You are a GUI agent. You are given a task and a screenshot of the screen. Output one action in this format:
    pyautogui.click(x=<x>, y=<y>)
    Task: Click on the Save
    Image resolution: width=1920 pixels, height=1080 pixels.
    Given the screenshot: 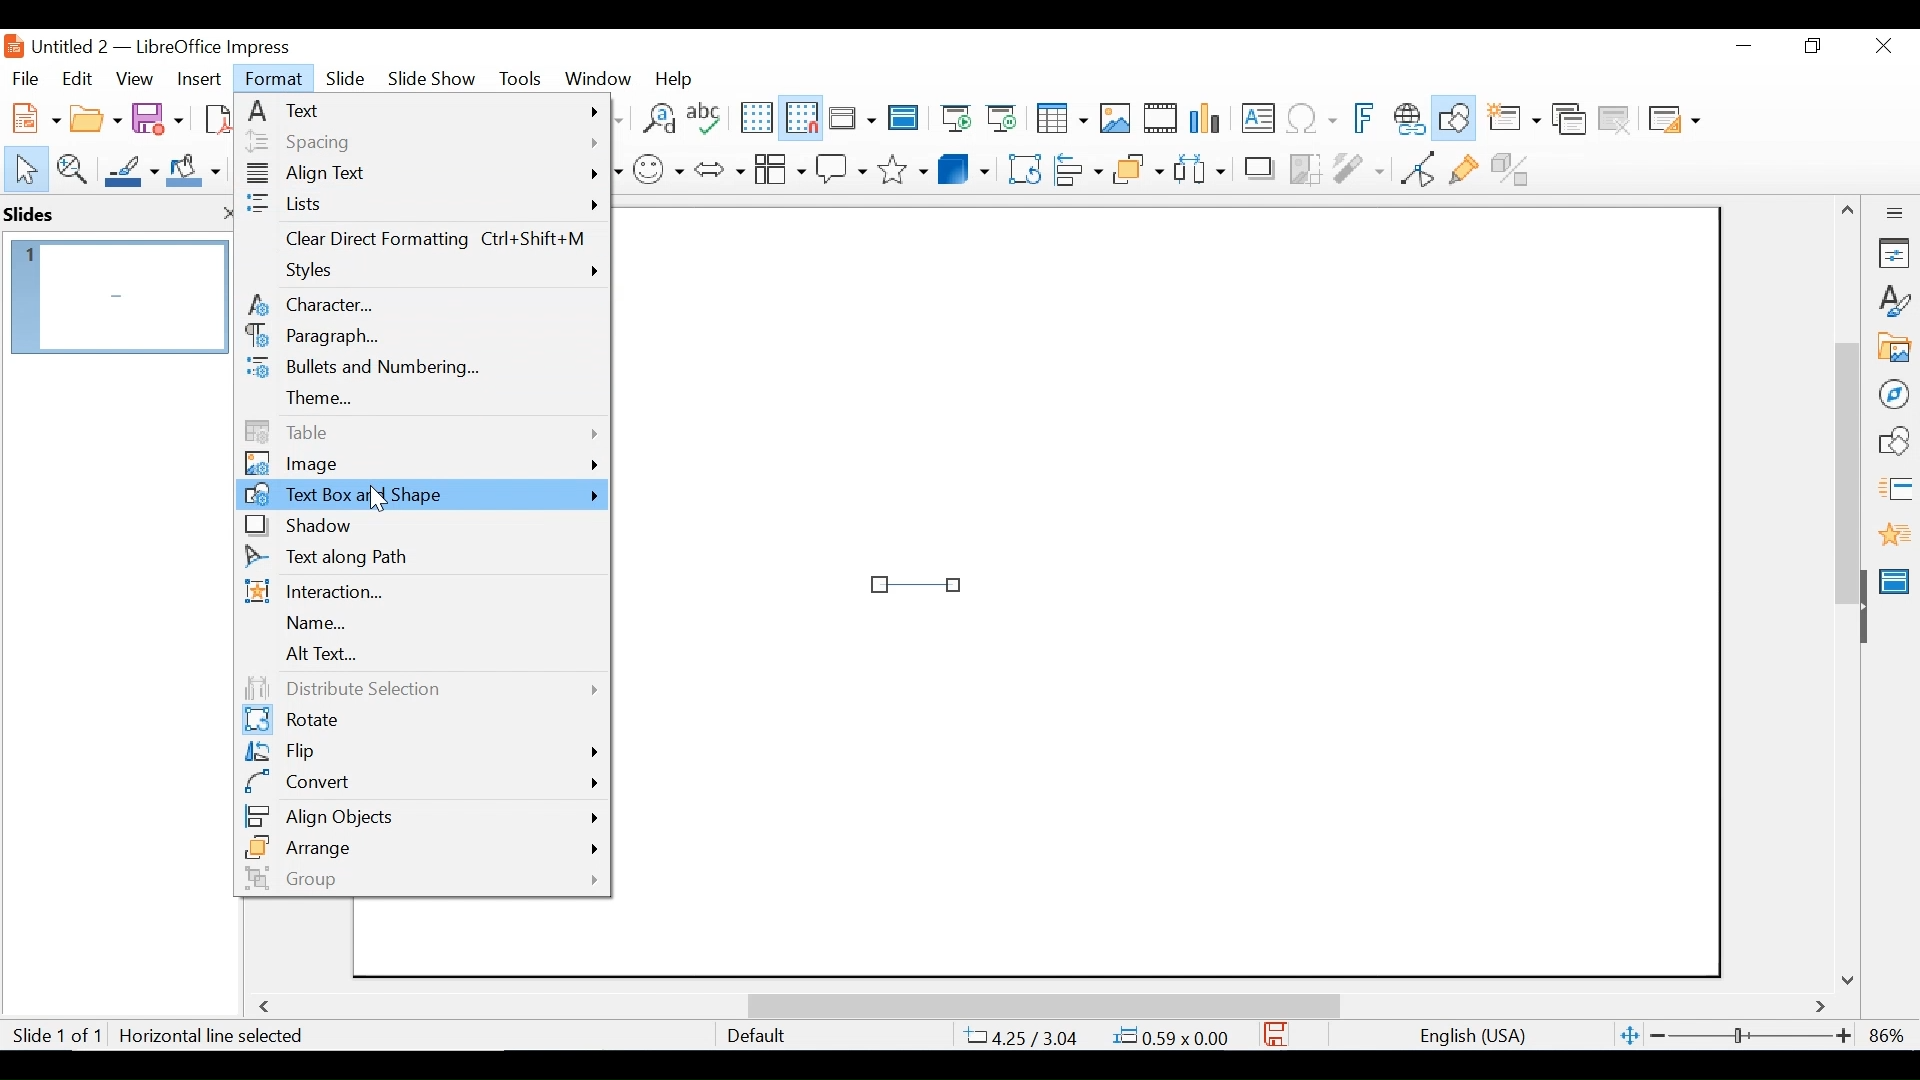 What is the action you would take?
    pyautogui.click(x=160, y=117)
    